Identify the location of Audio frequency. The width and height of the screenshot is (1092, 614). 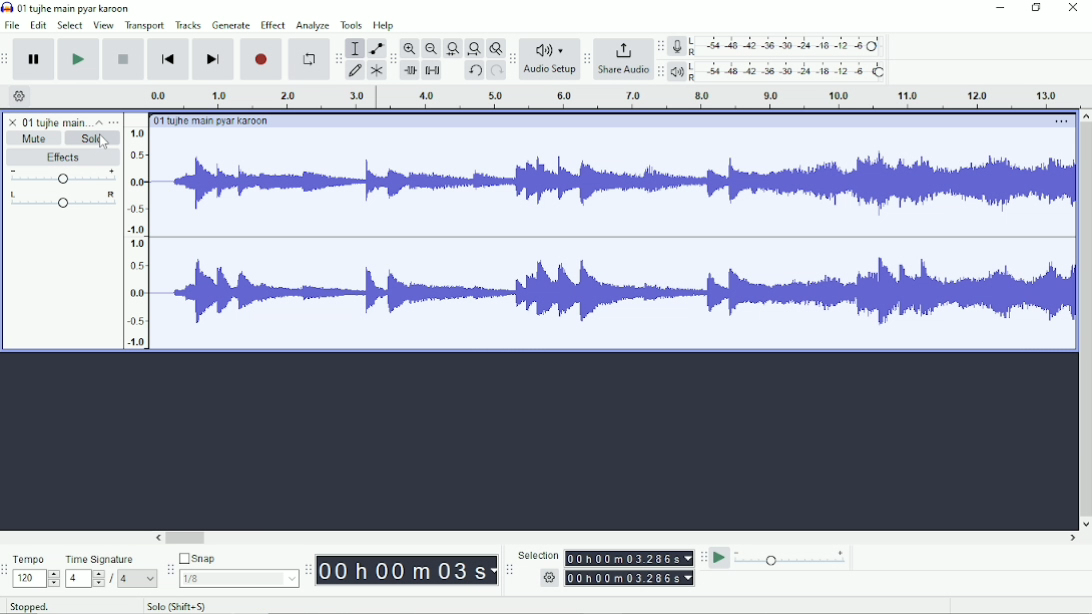
(612, 239).